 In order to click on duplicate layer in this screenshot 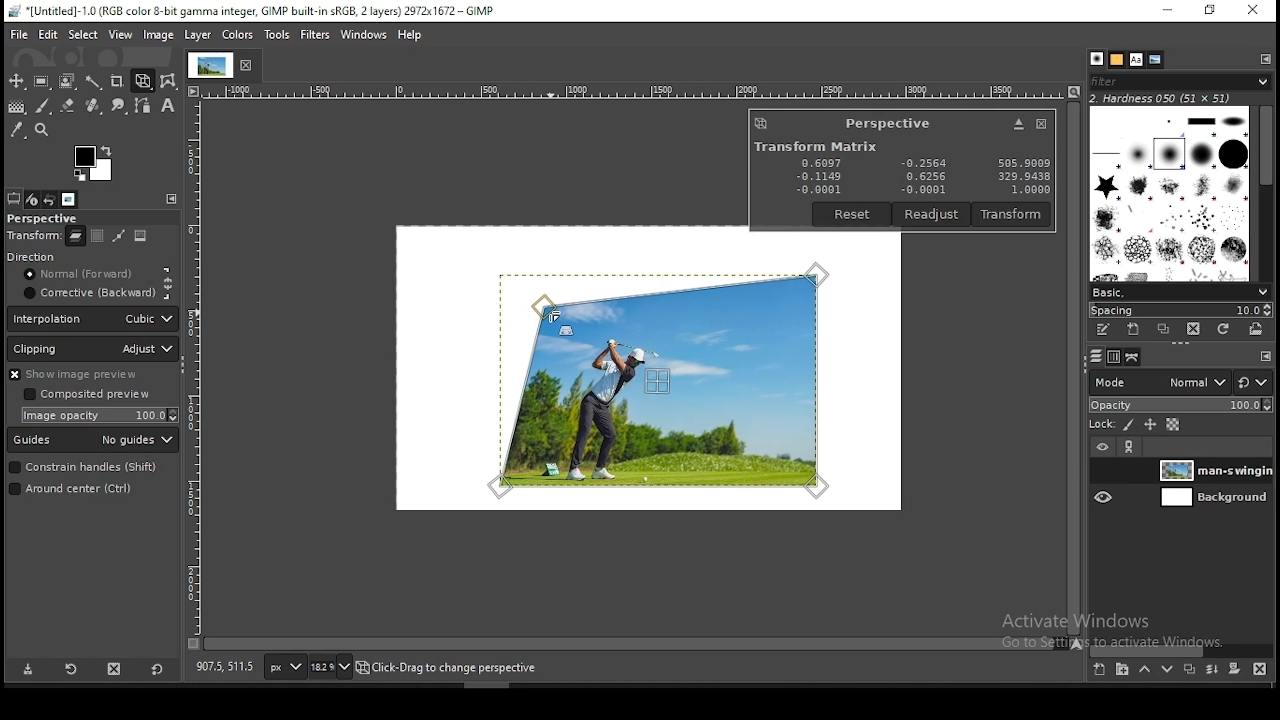, I will do `click(1190, 668)`.